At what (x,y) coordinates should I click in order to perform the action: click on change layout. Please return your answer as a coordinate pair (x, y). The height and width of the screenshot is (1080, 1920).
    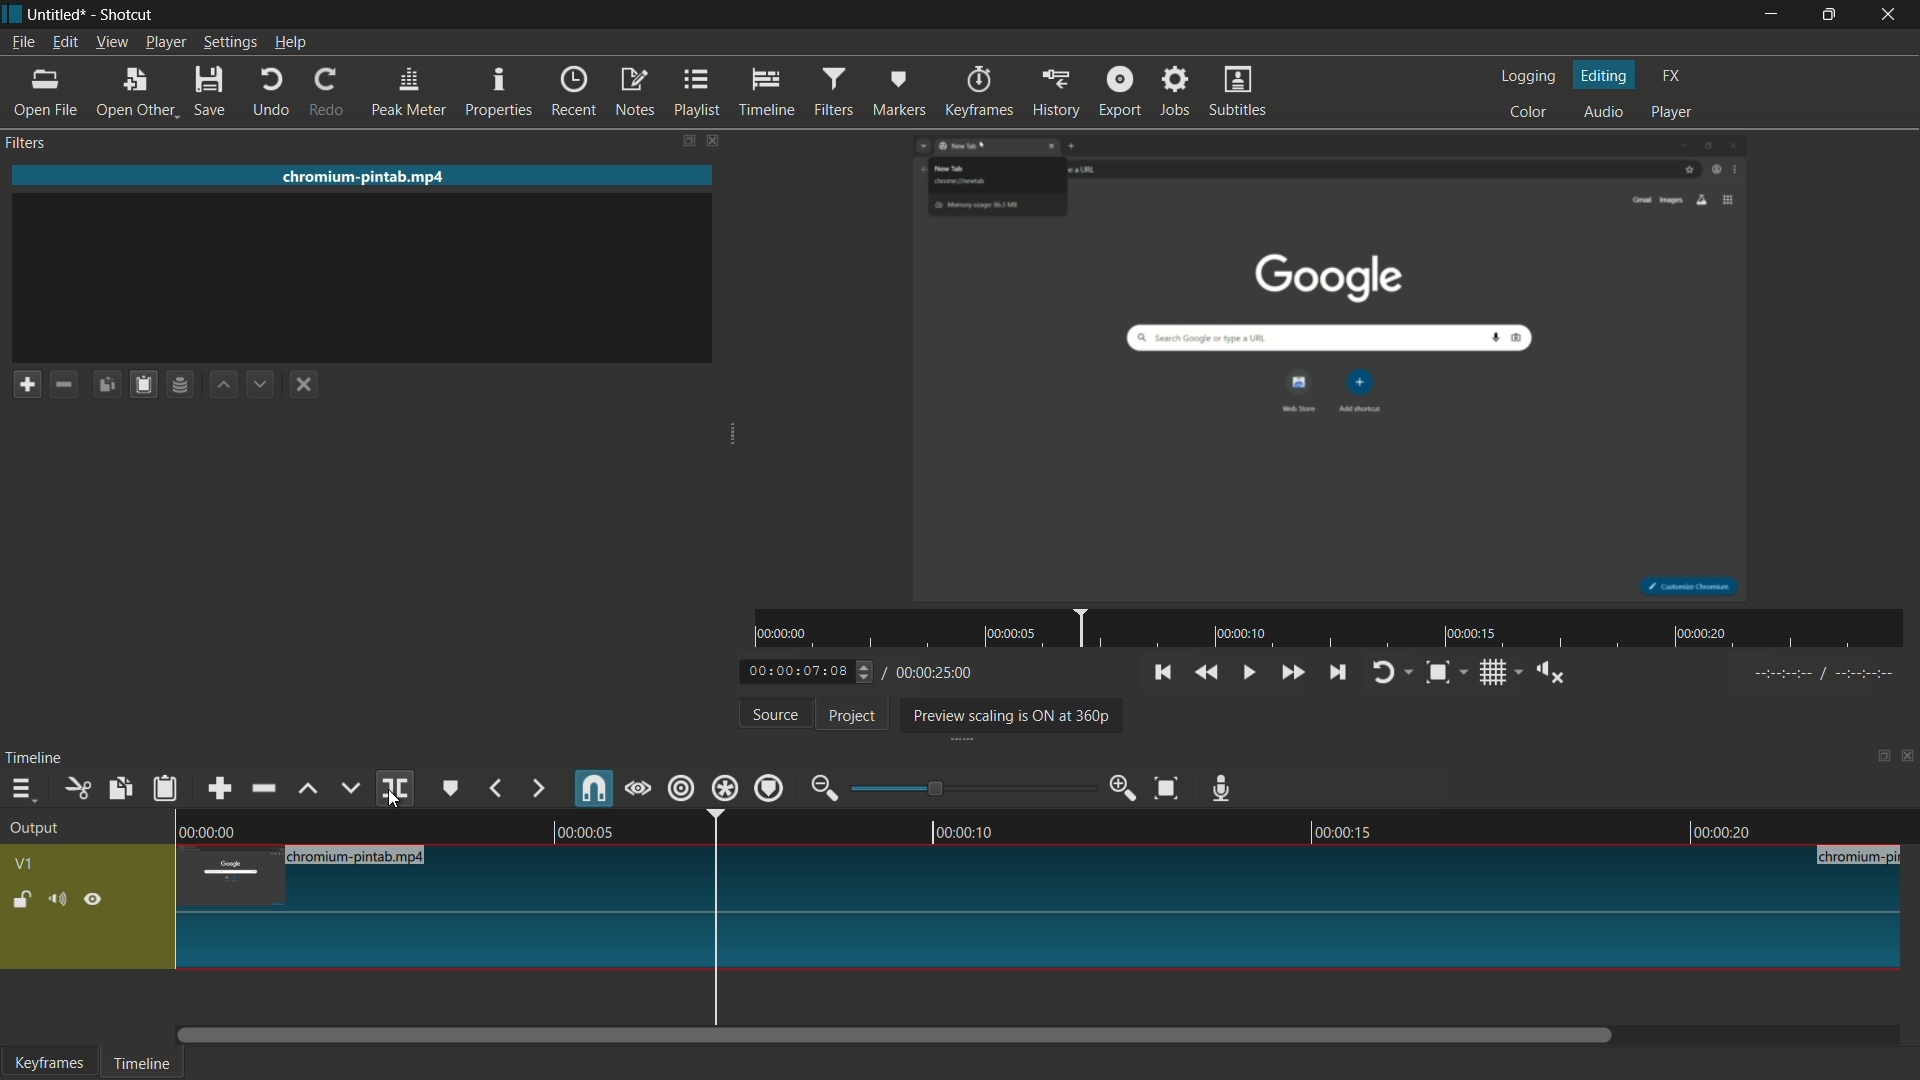
    Looking at the image, I should click on (686, 141).